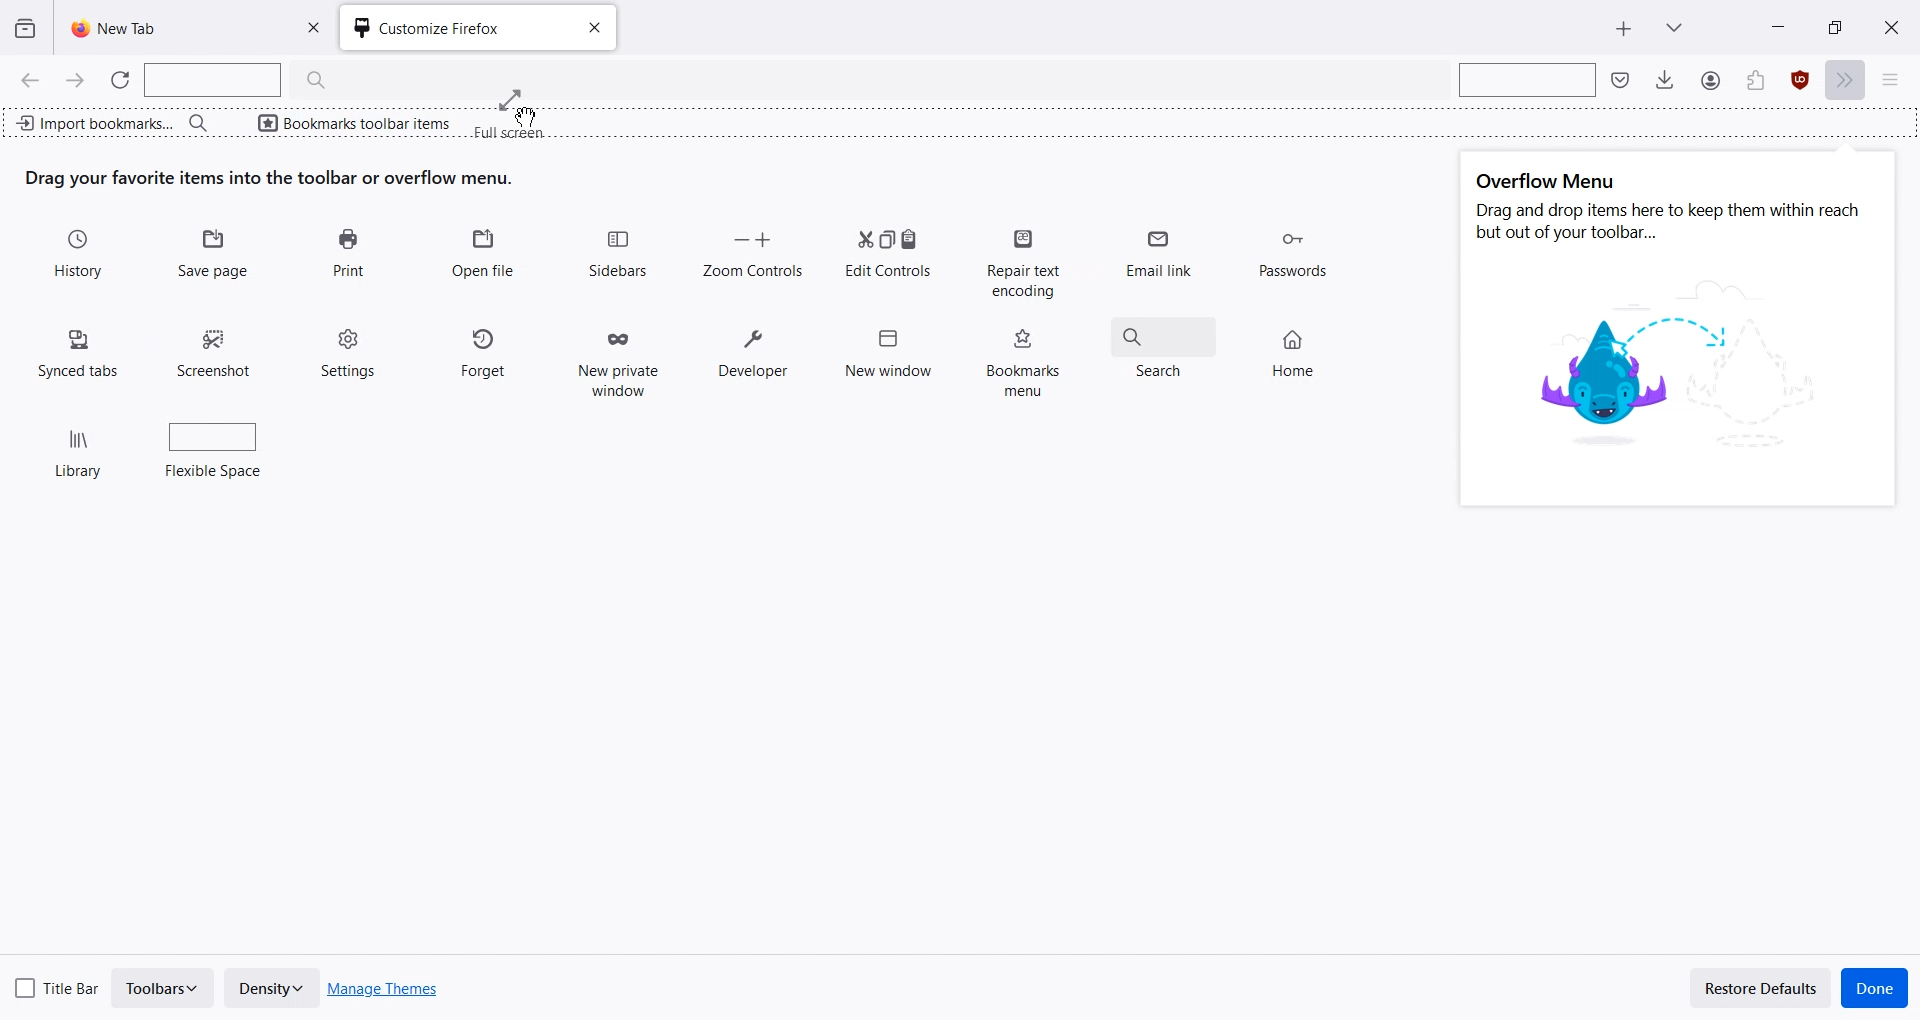 This screenshot has width=1920, height=1020. I want to click on Import bookmark, so click(94, 120).